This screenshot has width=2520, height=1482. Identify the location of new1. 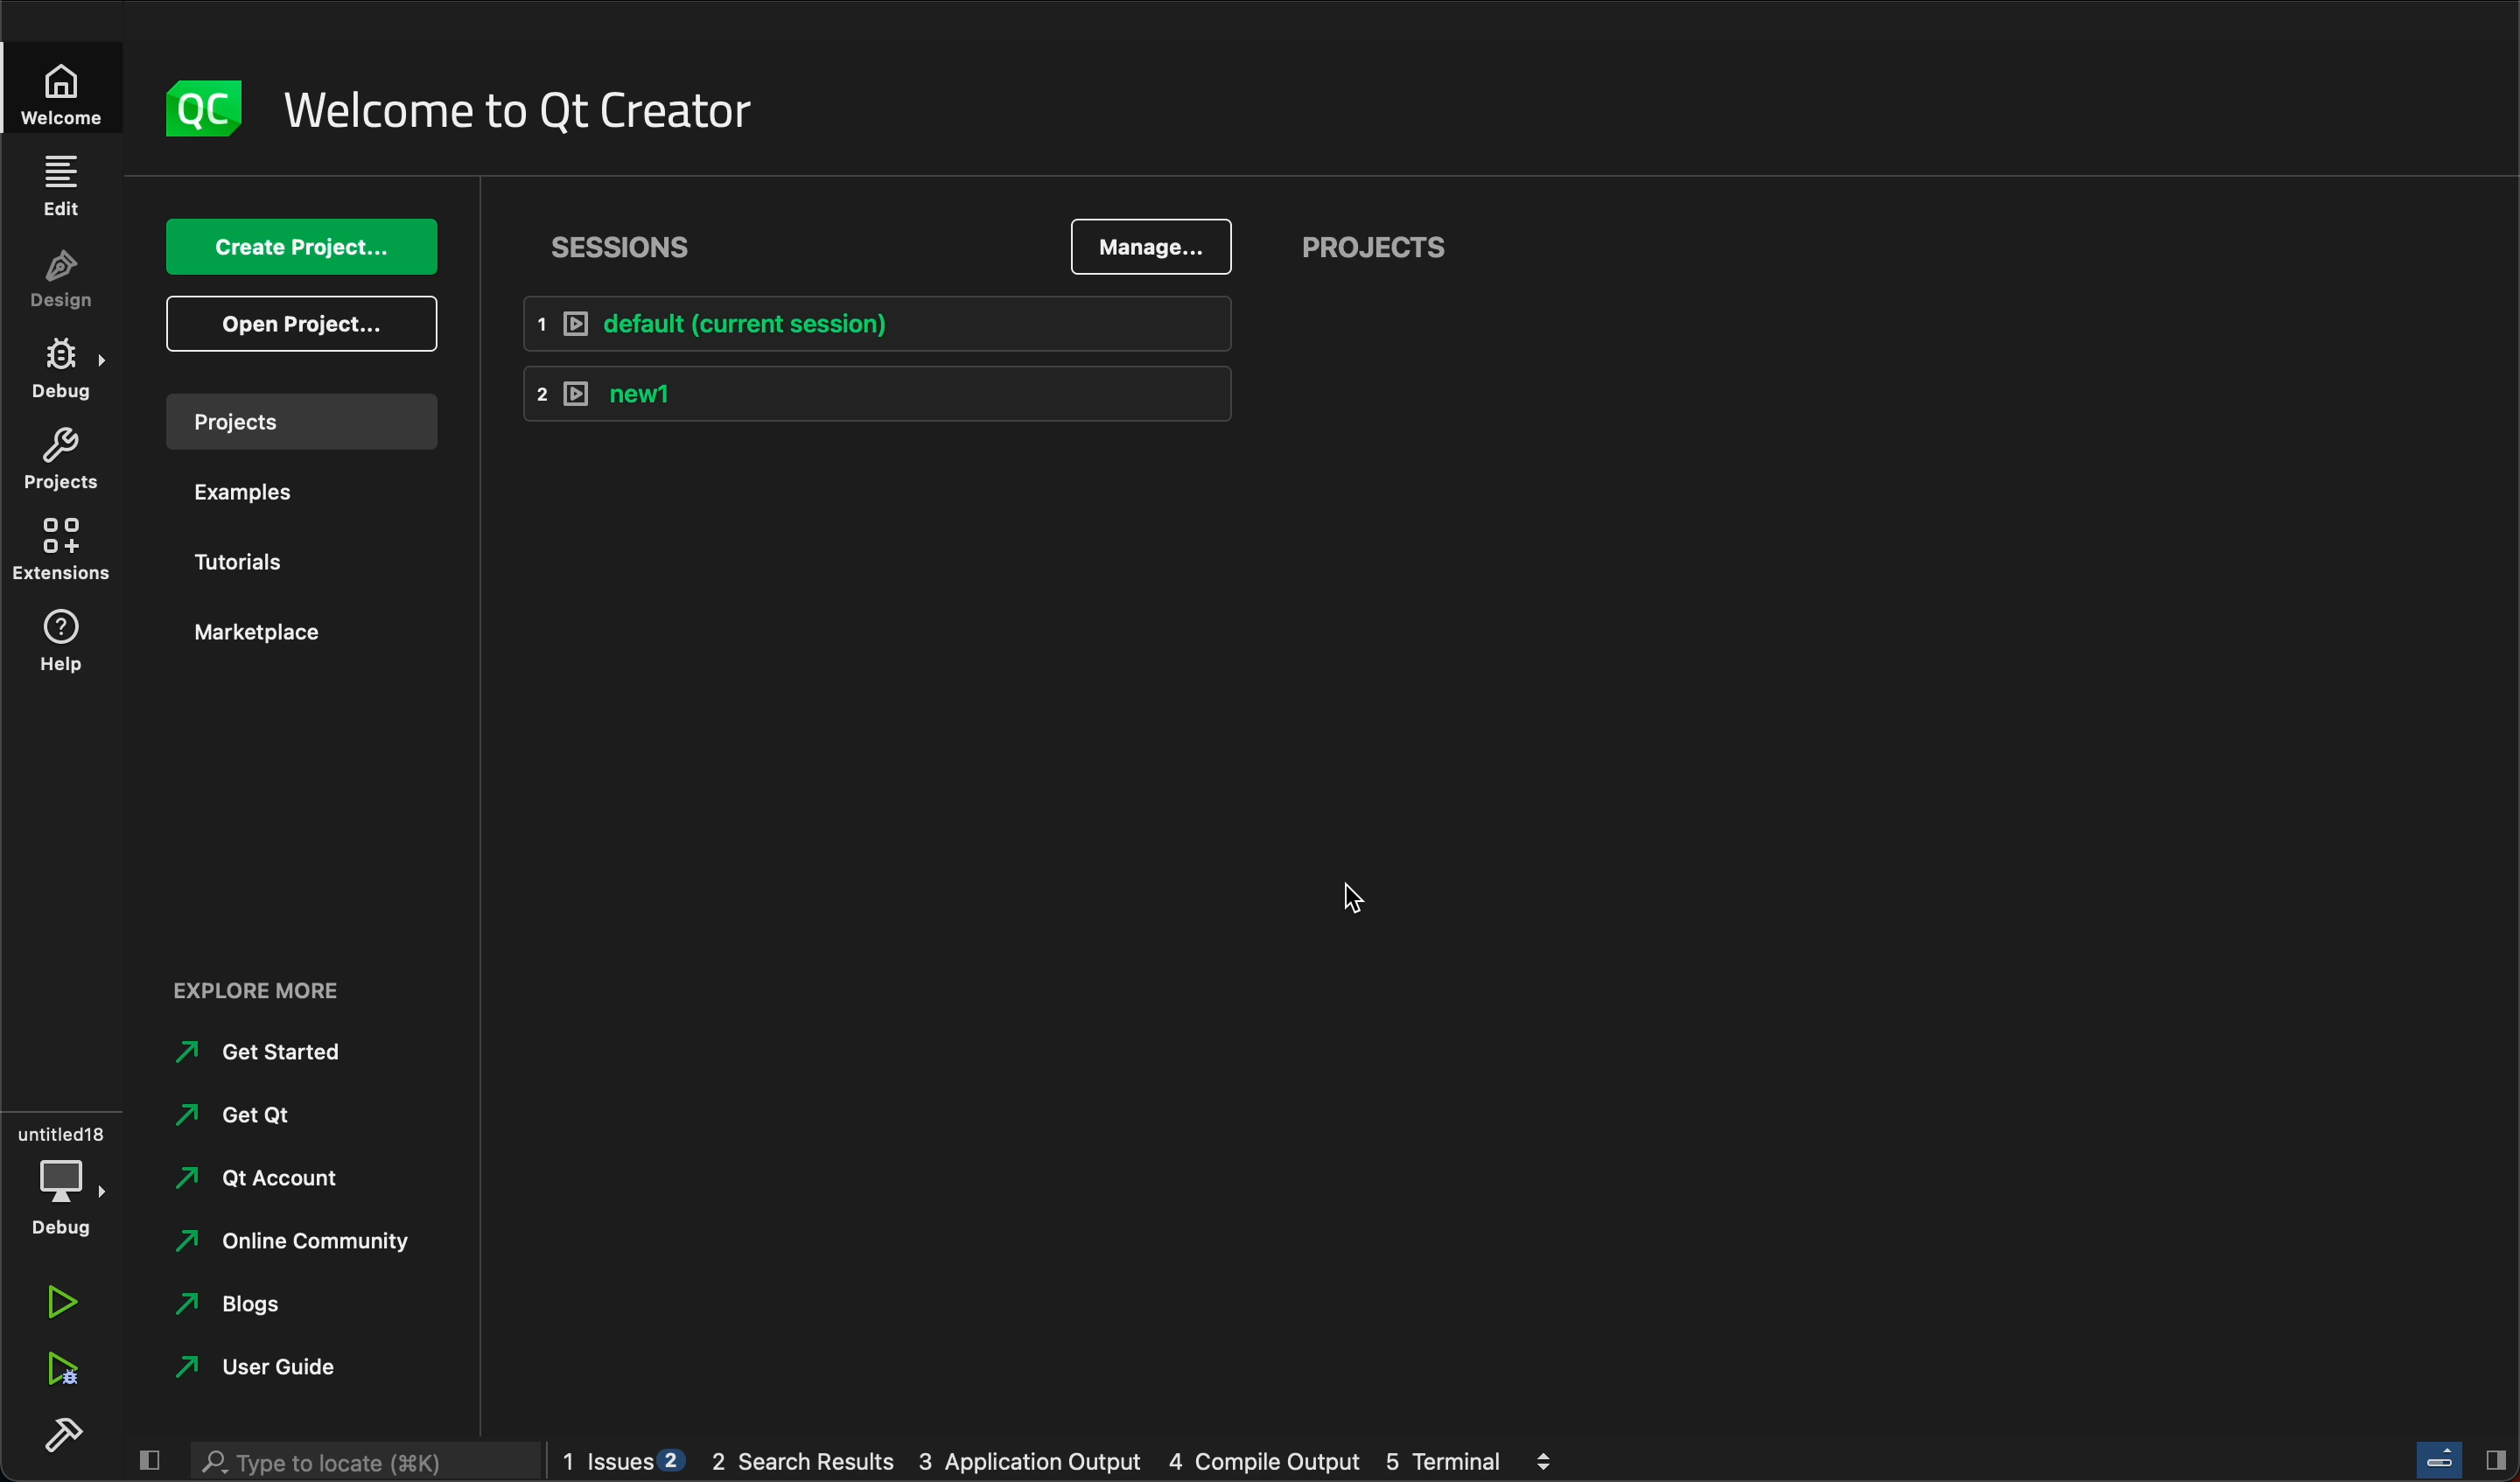
(868, 396).